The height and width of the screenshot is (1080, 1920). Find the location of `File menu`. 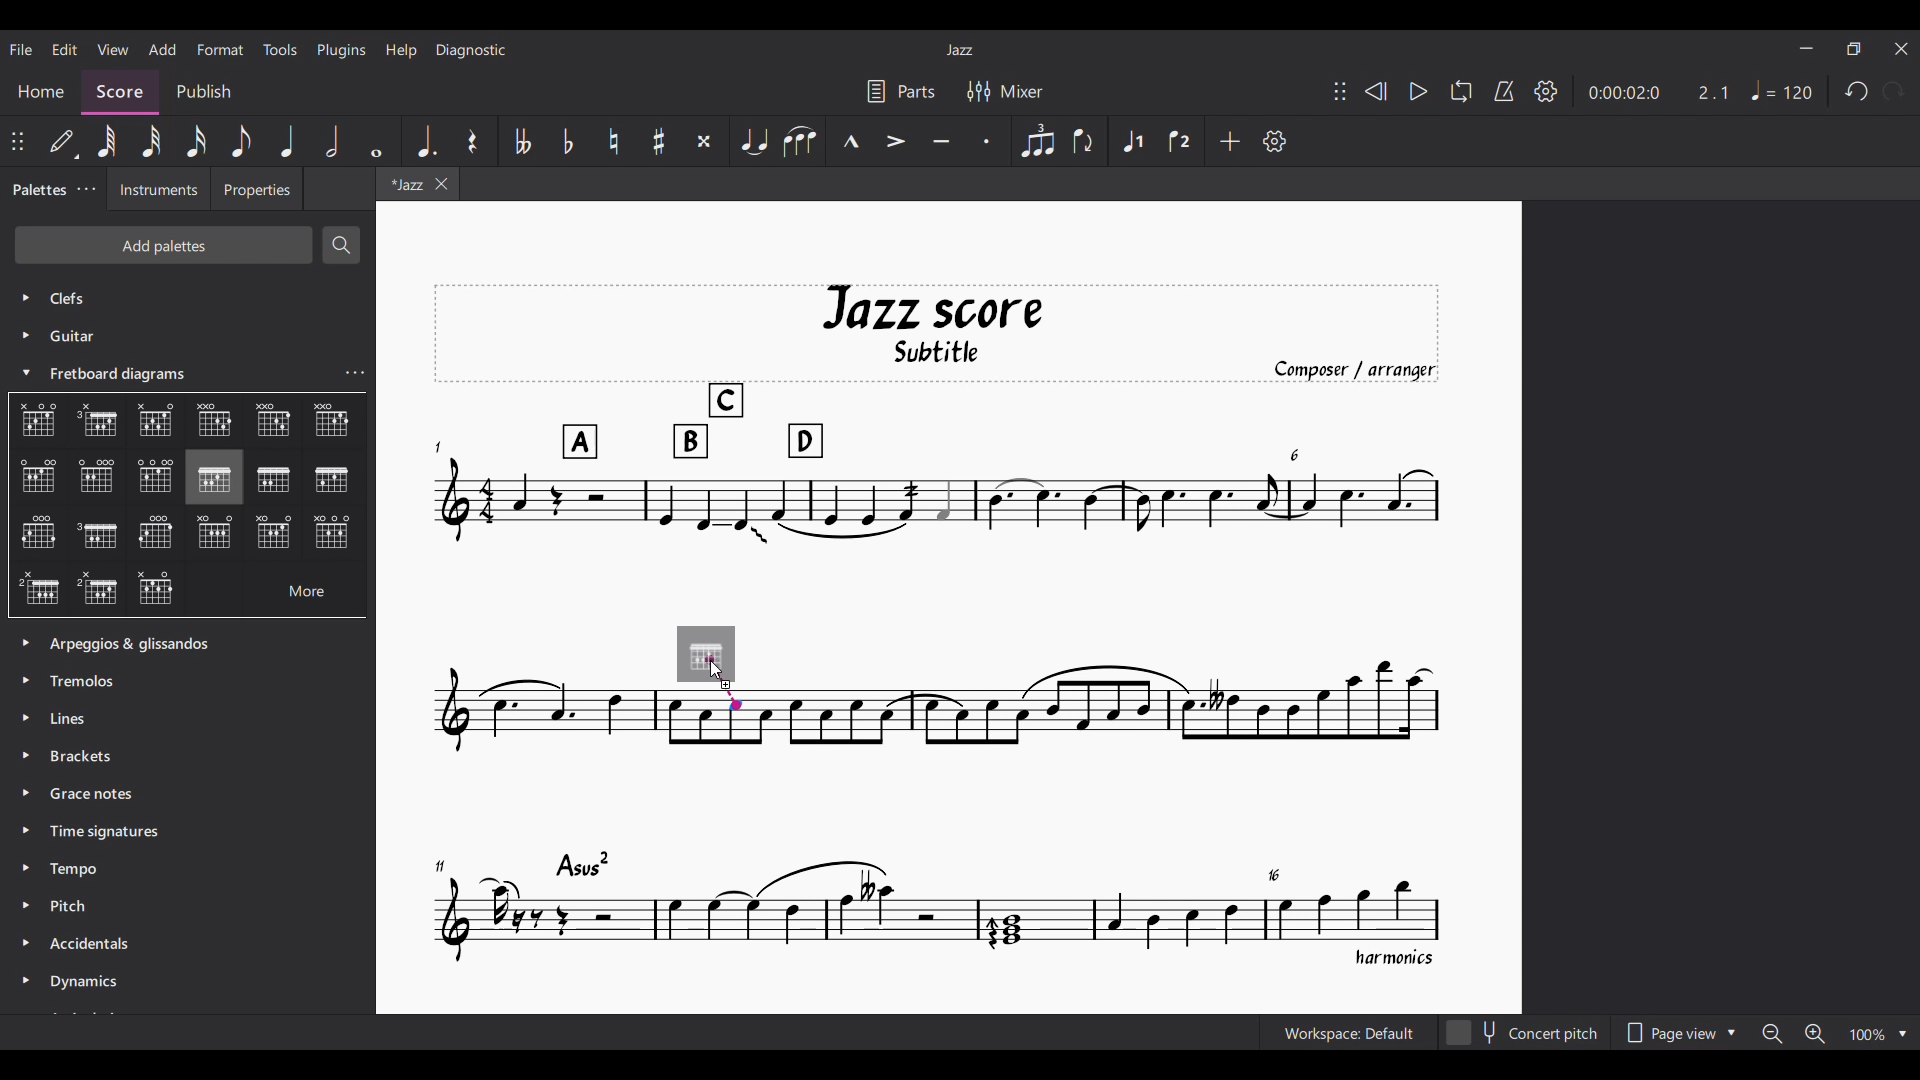

File menu is located at coordinates (20, 49).